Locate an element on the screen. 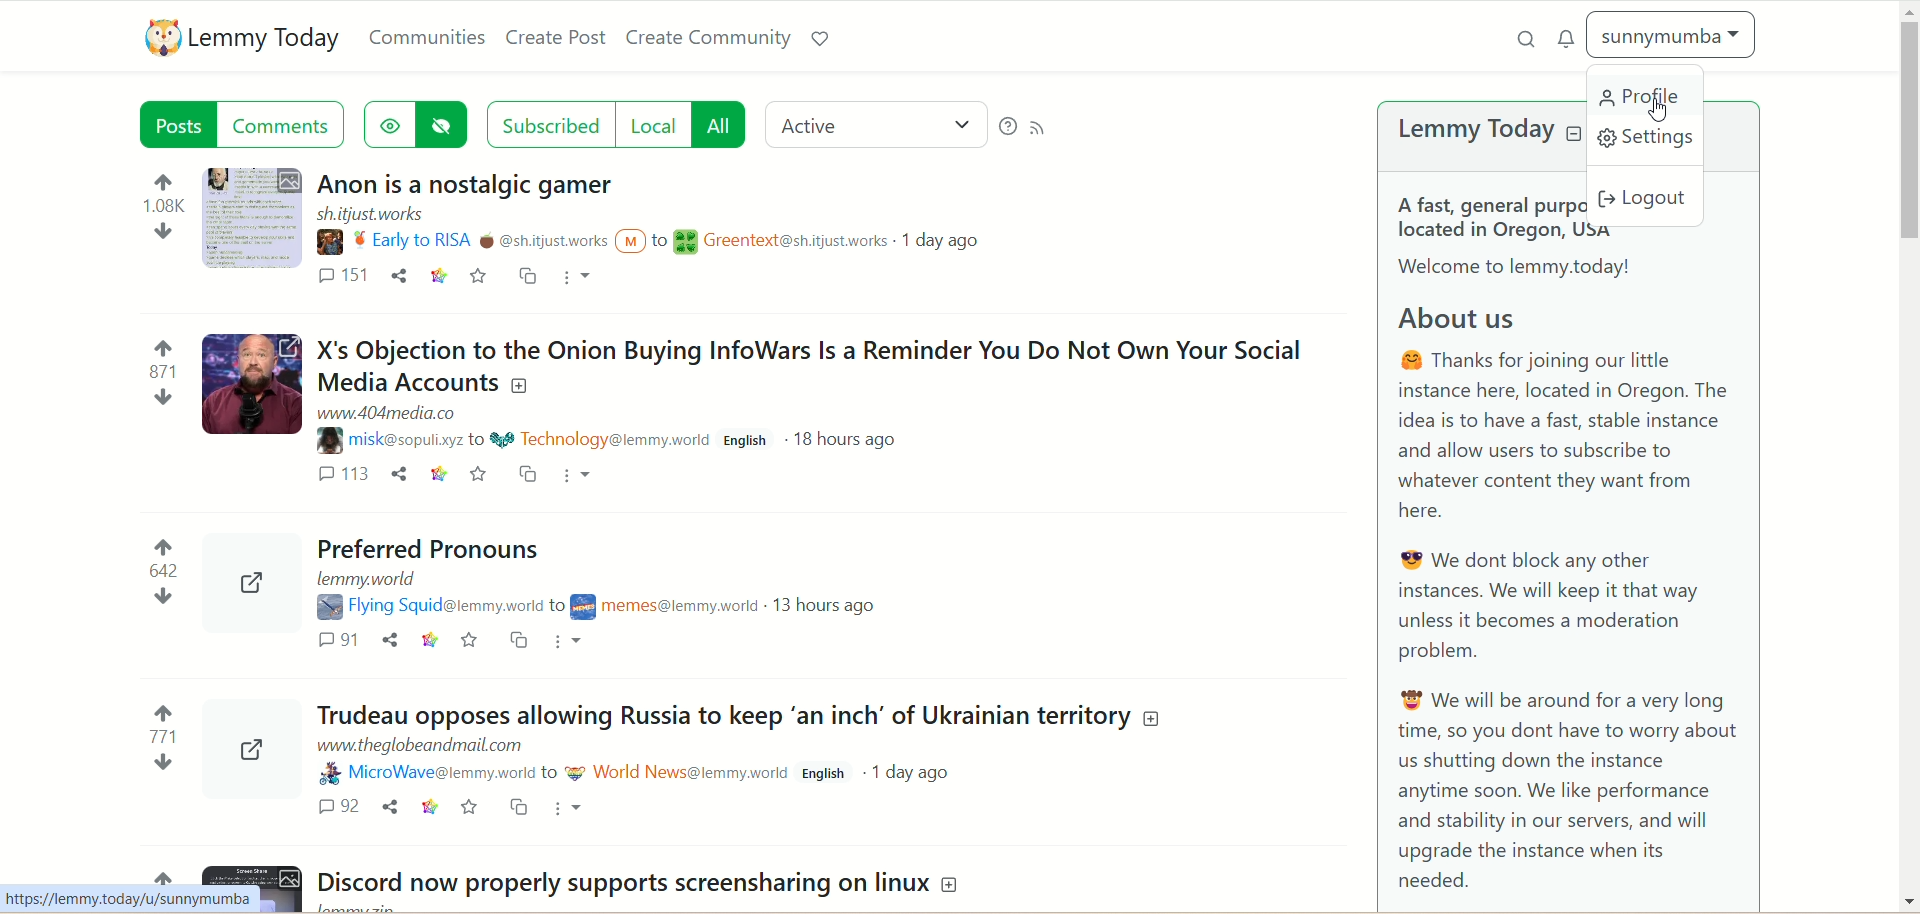  Cross post is located at coordinates (521, 808).